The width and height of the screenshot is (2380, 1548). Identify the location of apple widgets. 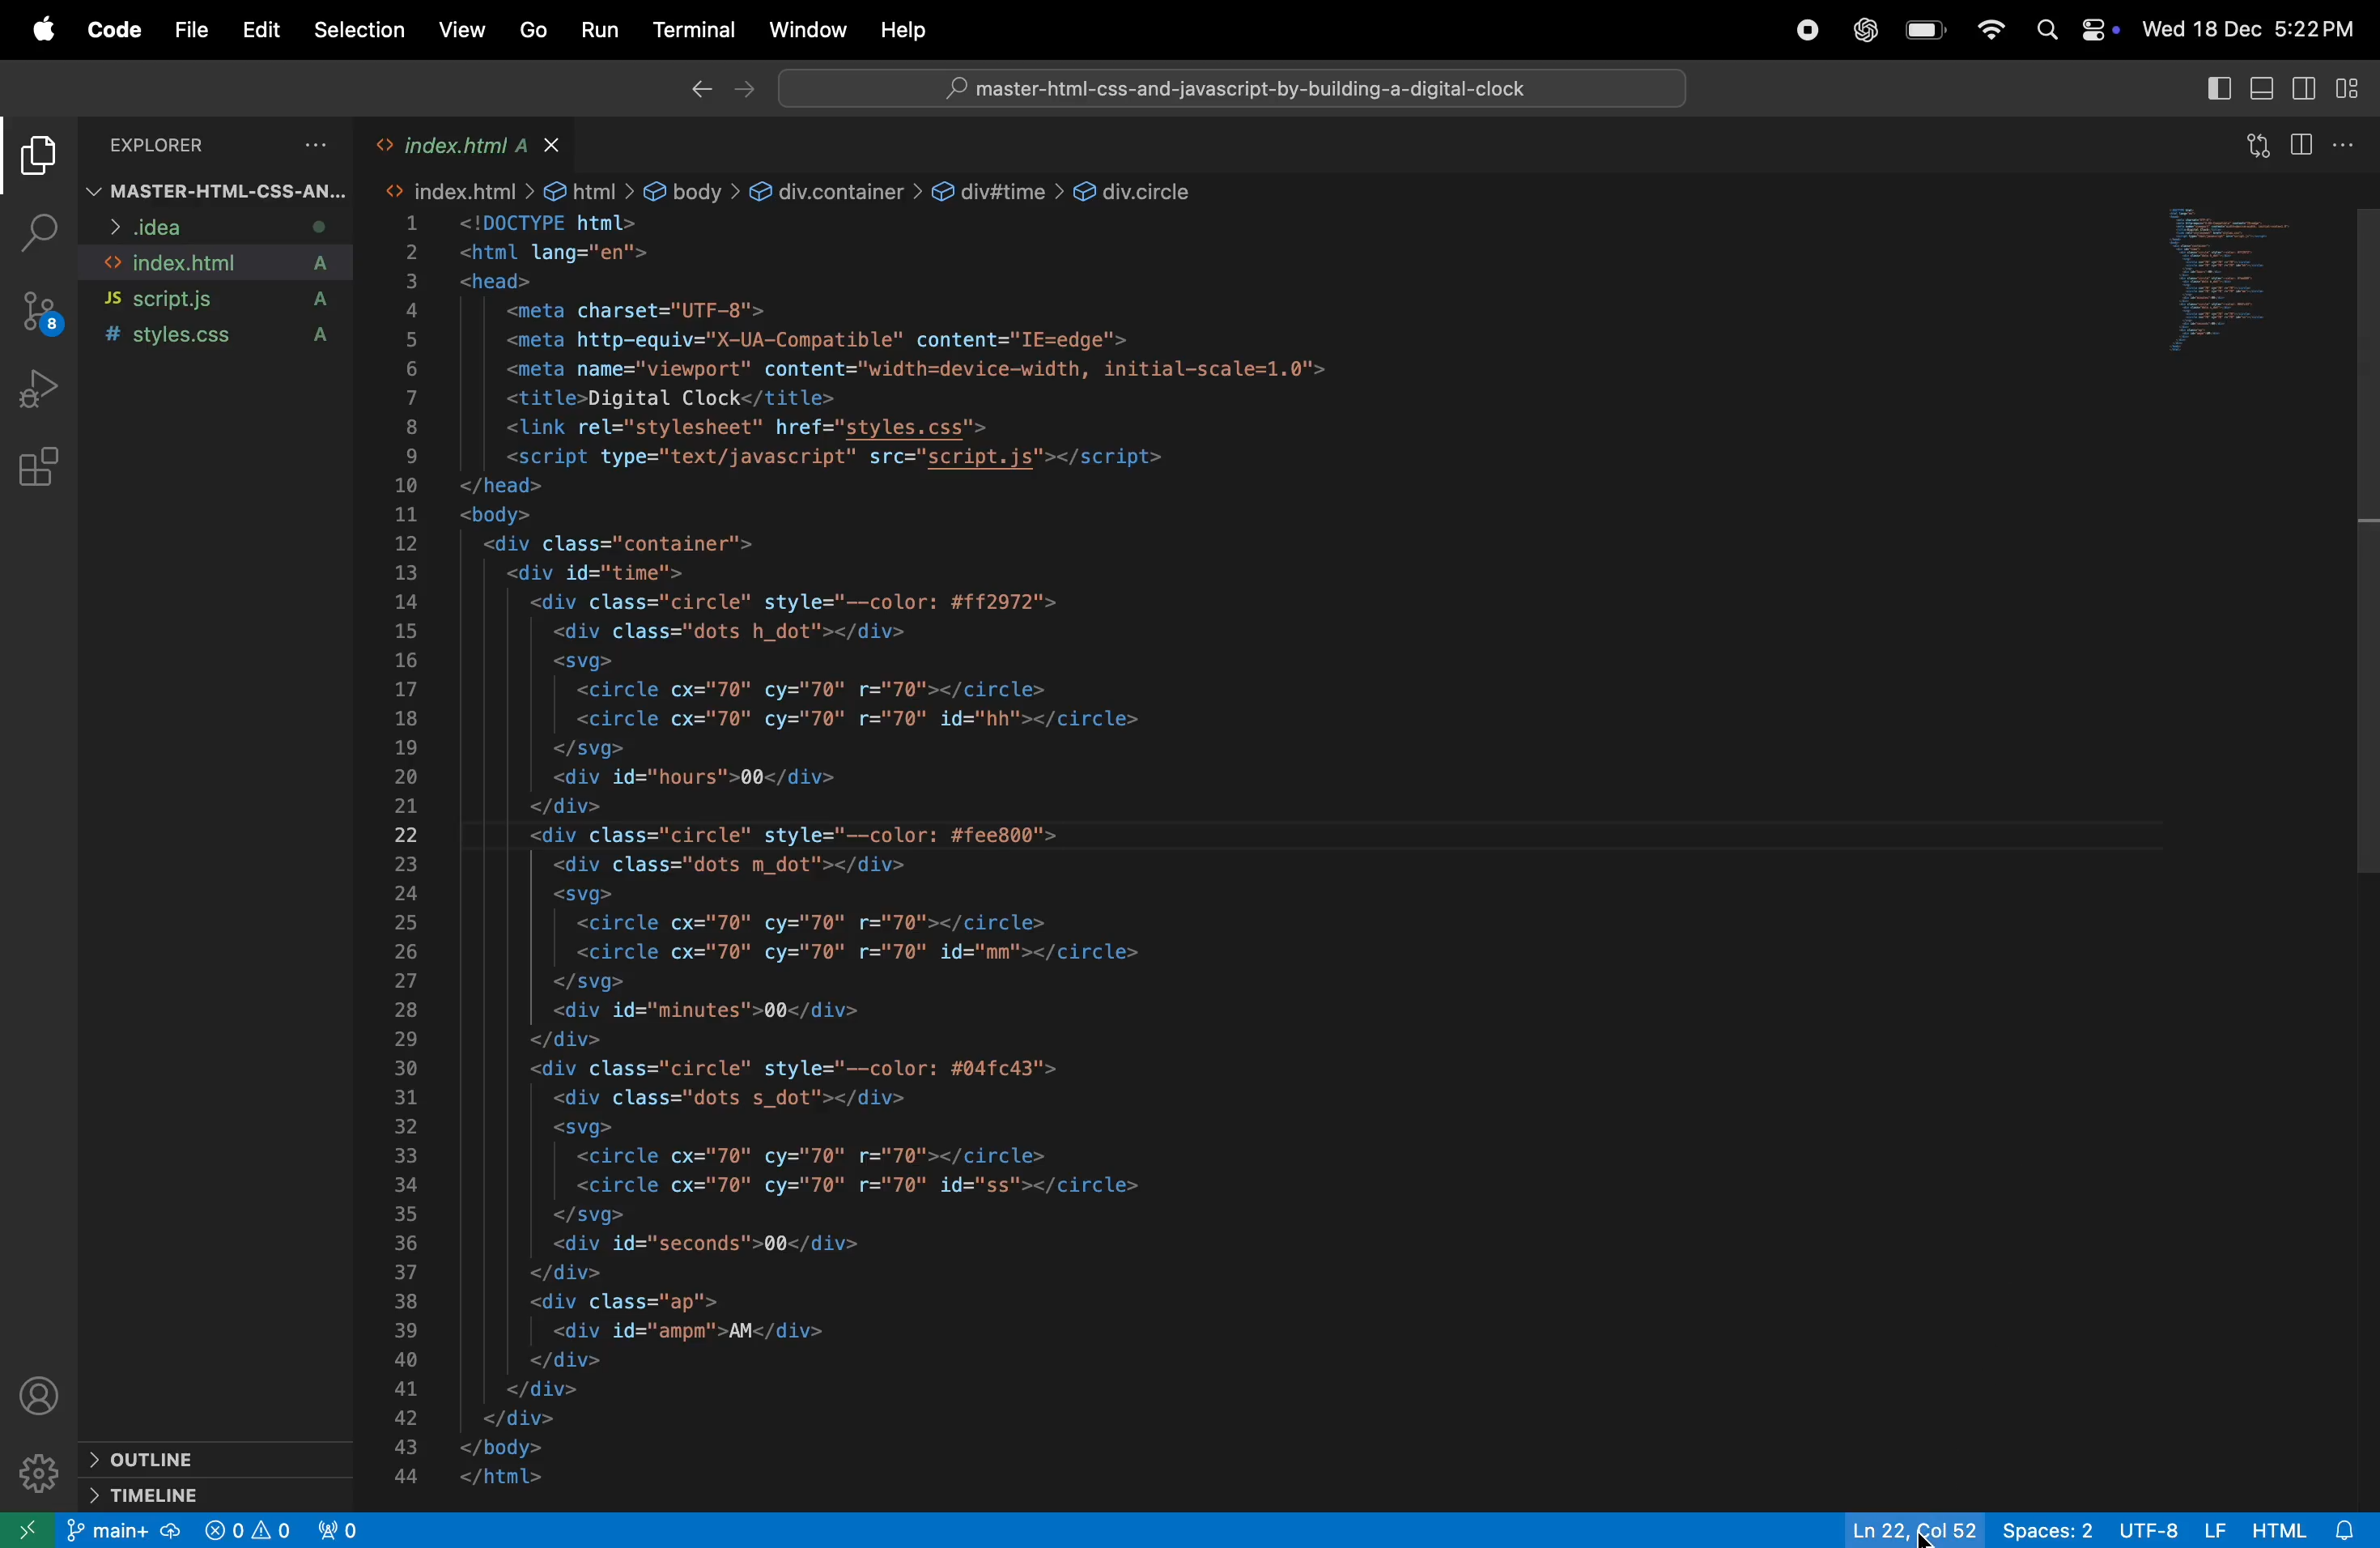
(2076, 30).